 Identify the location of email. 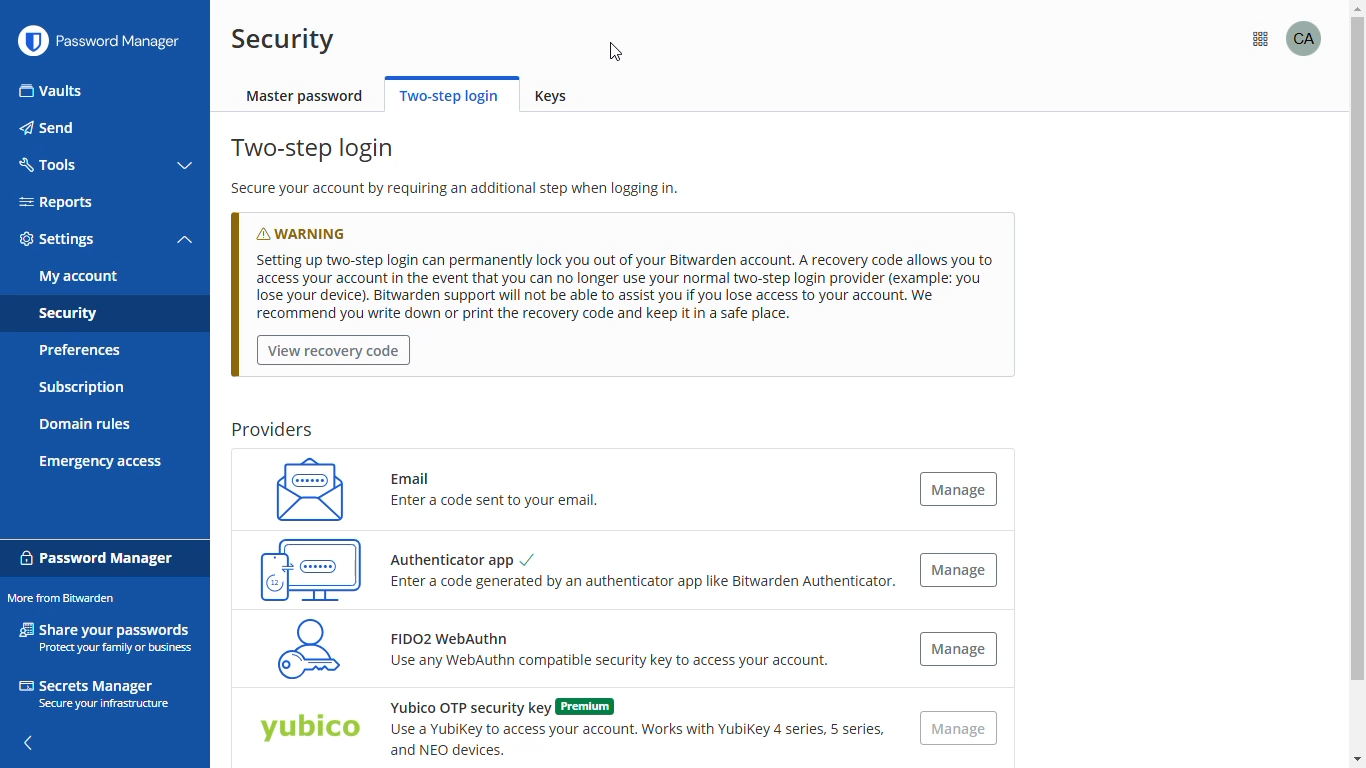
(303, 488).